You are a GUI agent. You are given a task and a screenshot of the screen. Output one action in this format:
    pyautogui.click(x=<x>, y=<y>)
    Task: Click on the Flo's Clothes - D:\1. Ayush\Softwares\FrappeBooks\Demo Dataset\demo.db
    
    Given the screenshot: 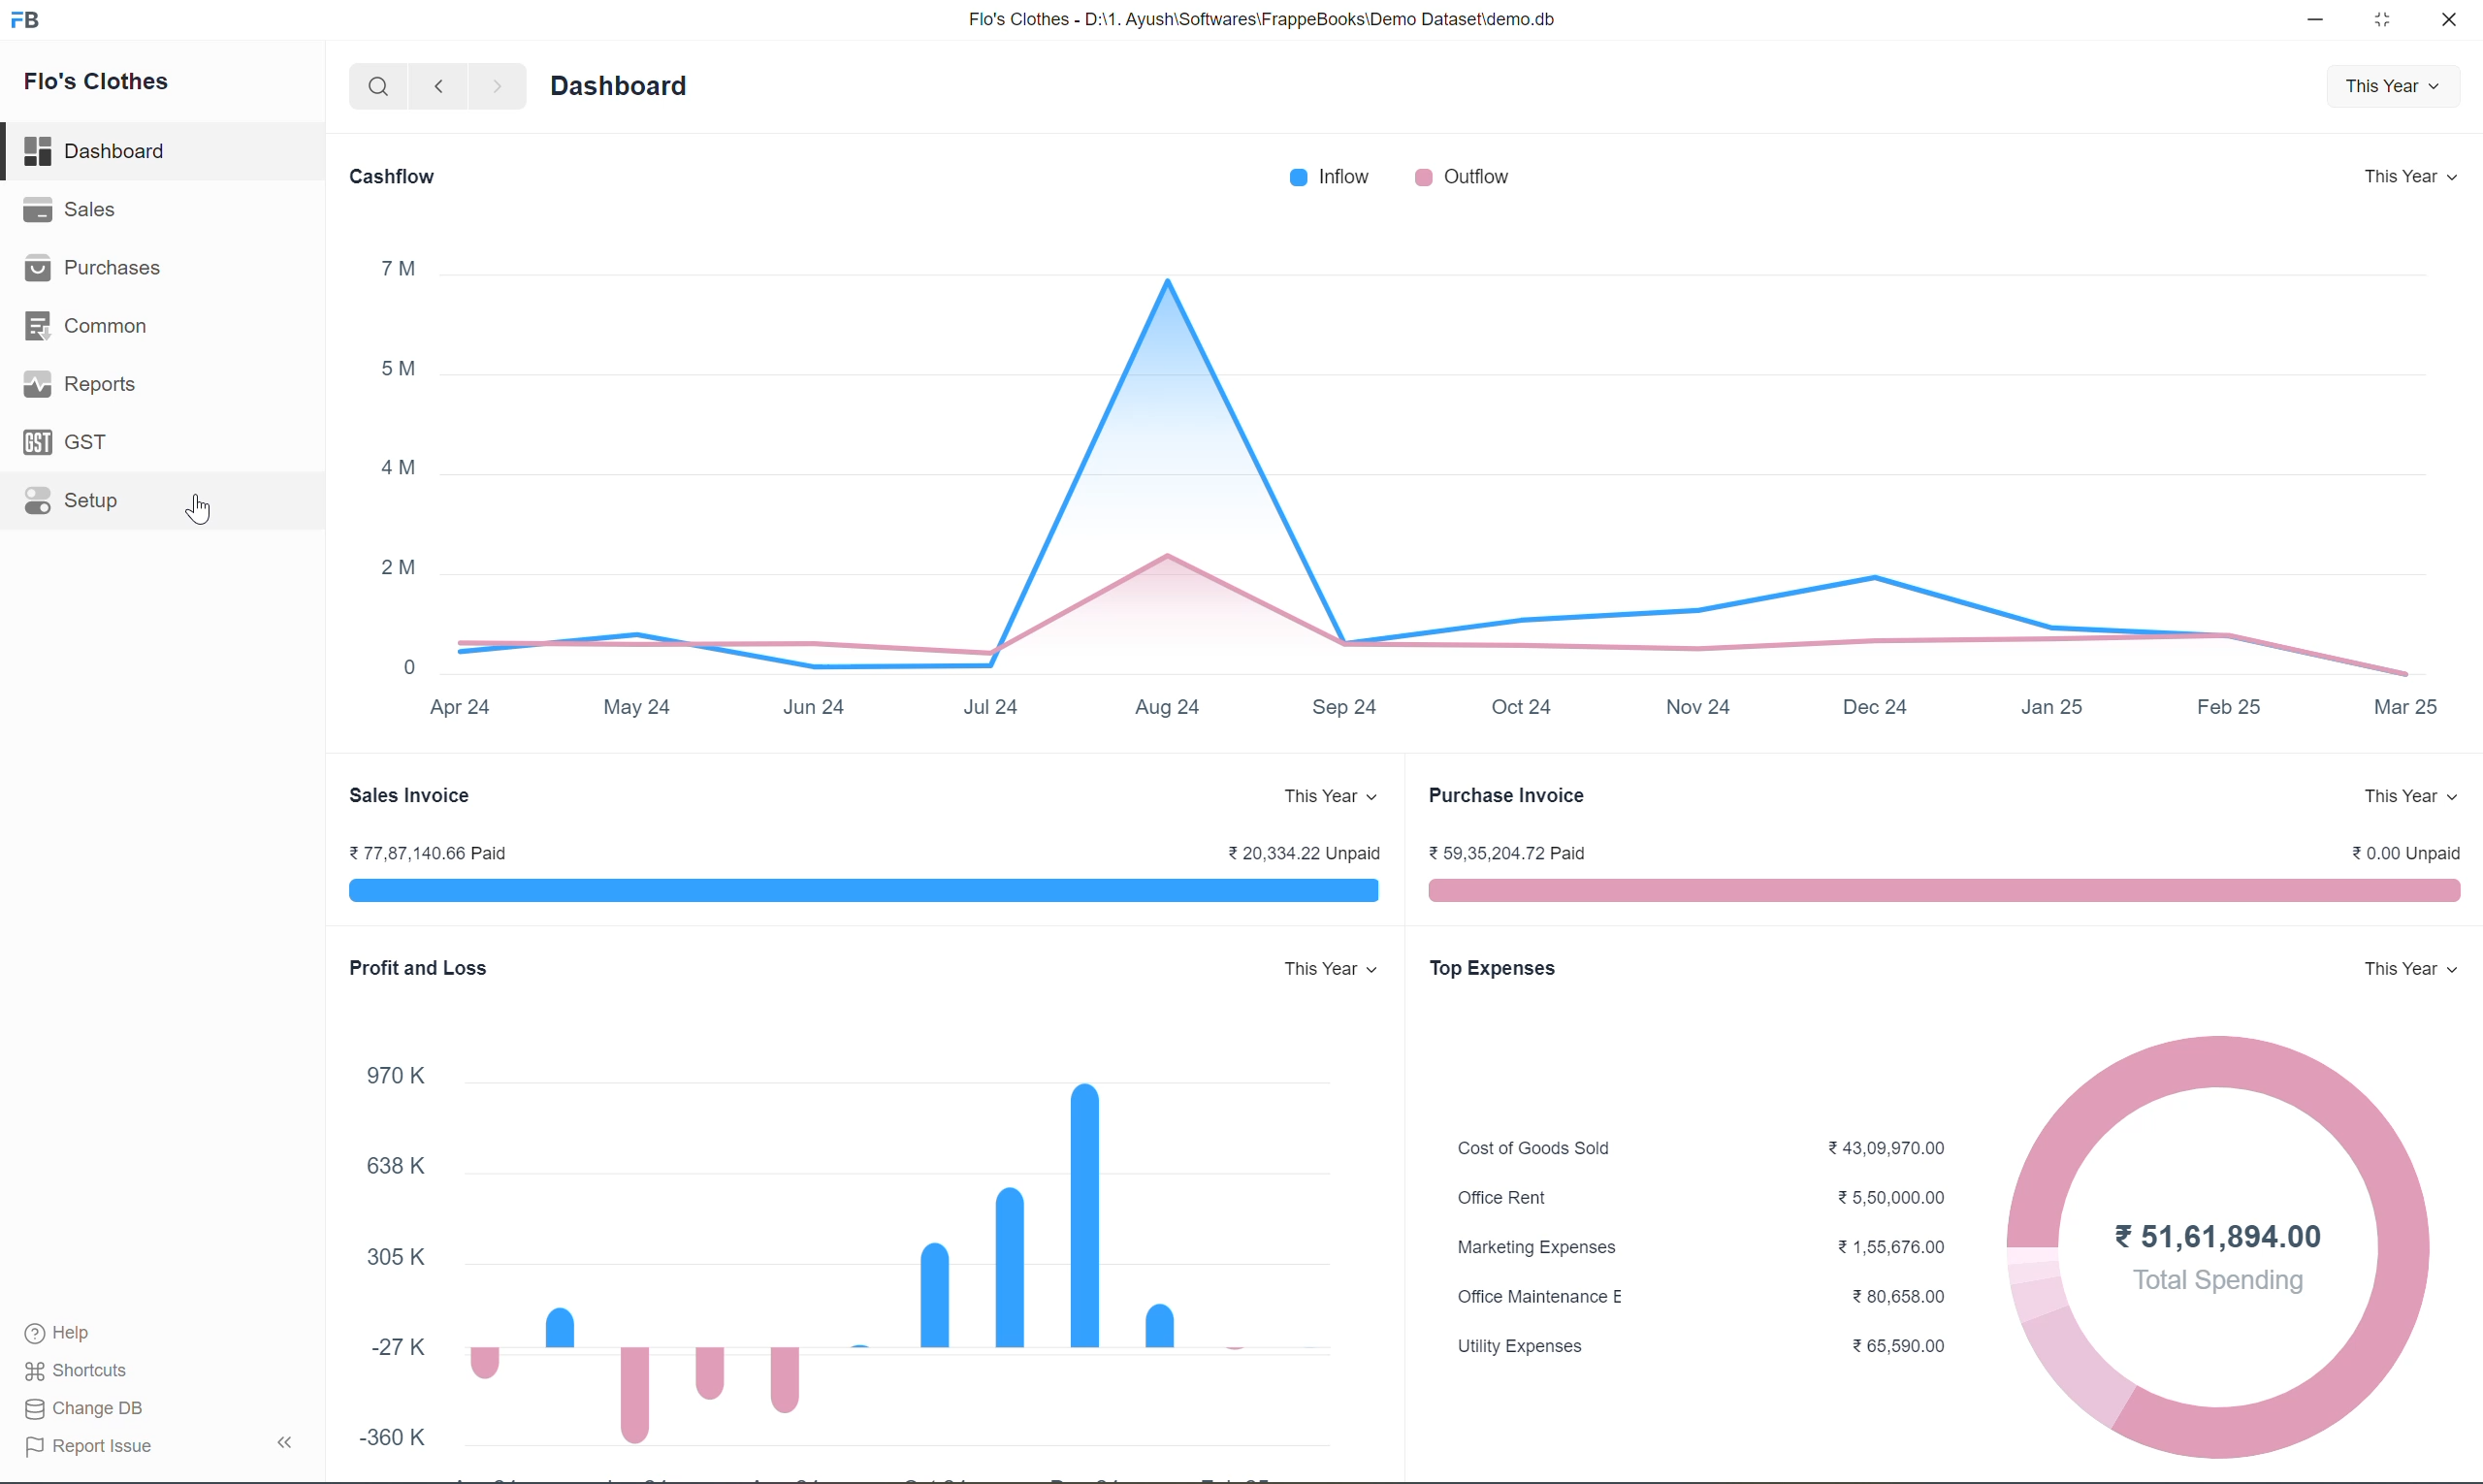 What is the action you would take?
    pyautogui.click(x=1259, y=18)
    